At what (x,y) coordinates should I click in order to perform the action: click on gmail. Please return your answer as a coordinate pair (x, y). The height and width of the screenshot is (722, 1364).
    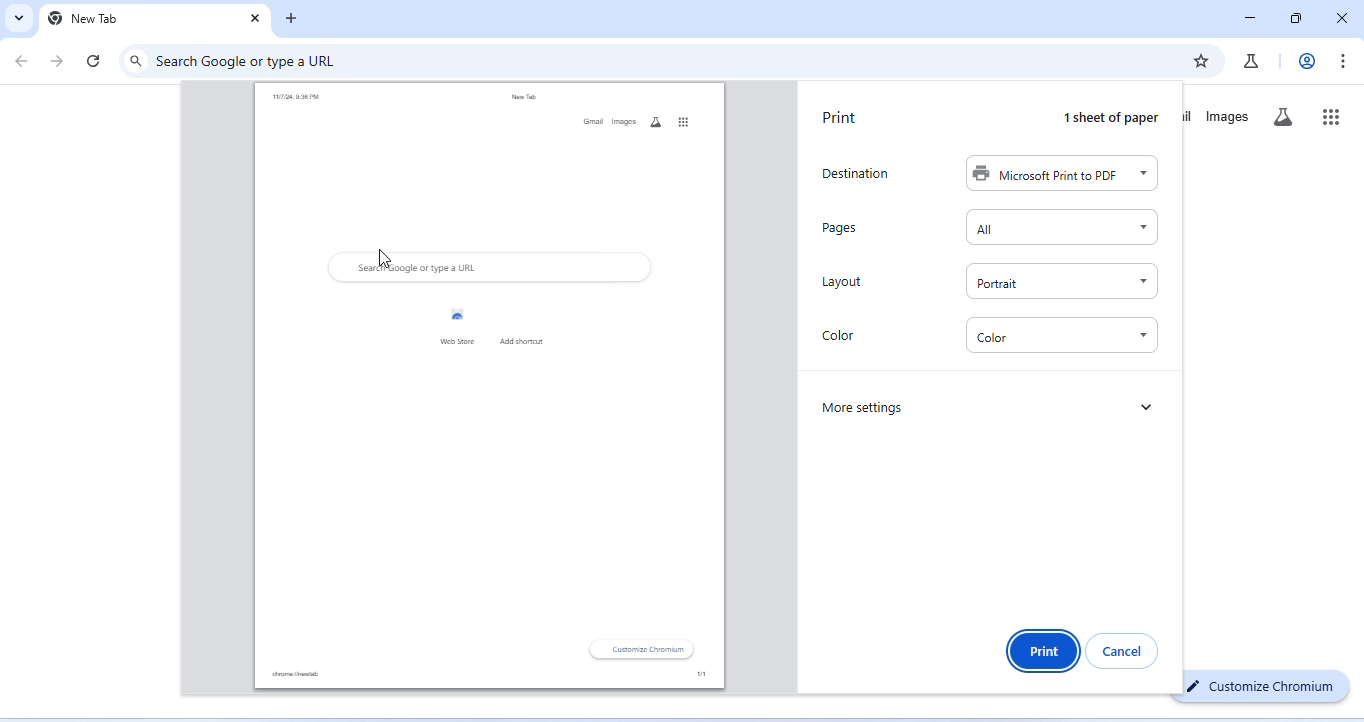
    Looking at the image, I should click on (1190, 114).